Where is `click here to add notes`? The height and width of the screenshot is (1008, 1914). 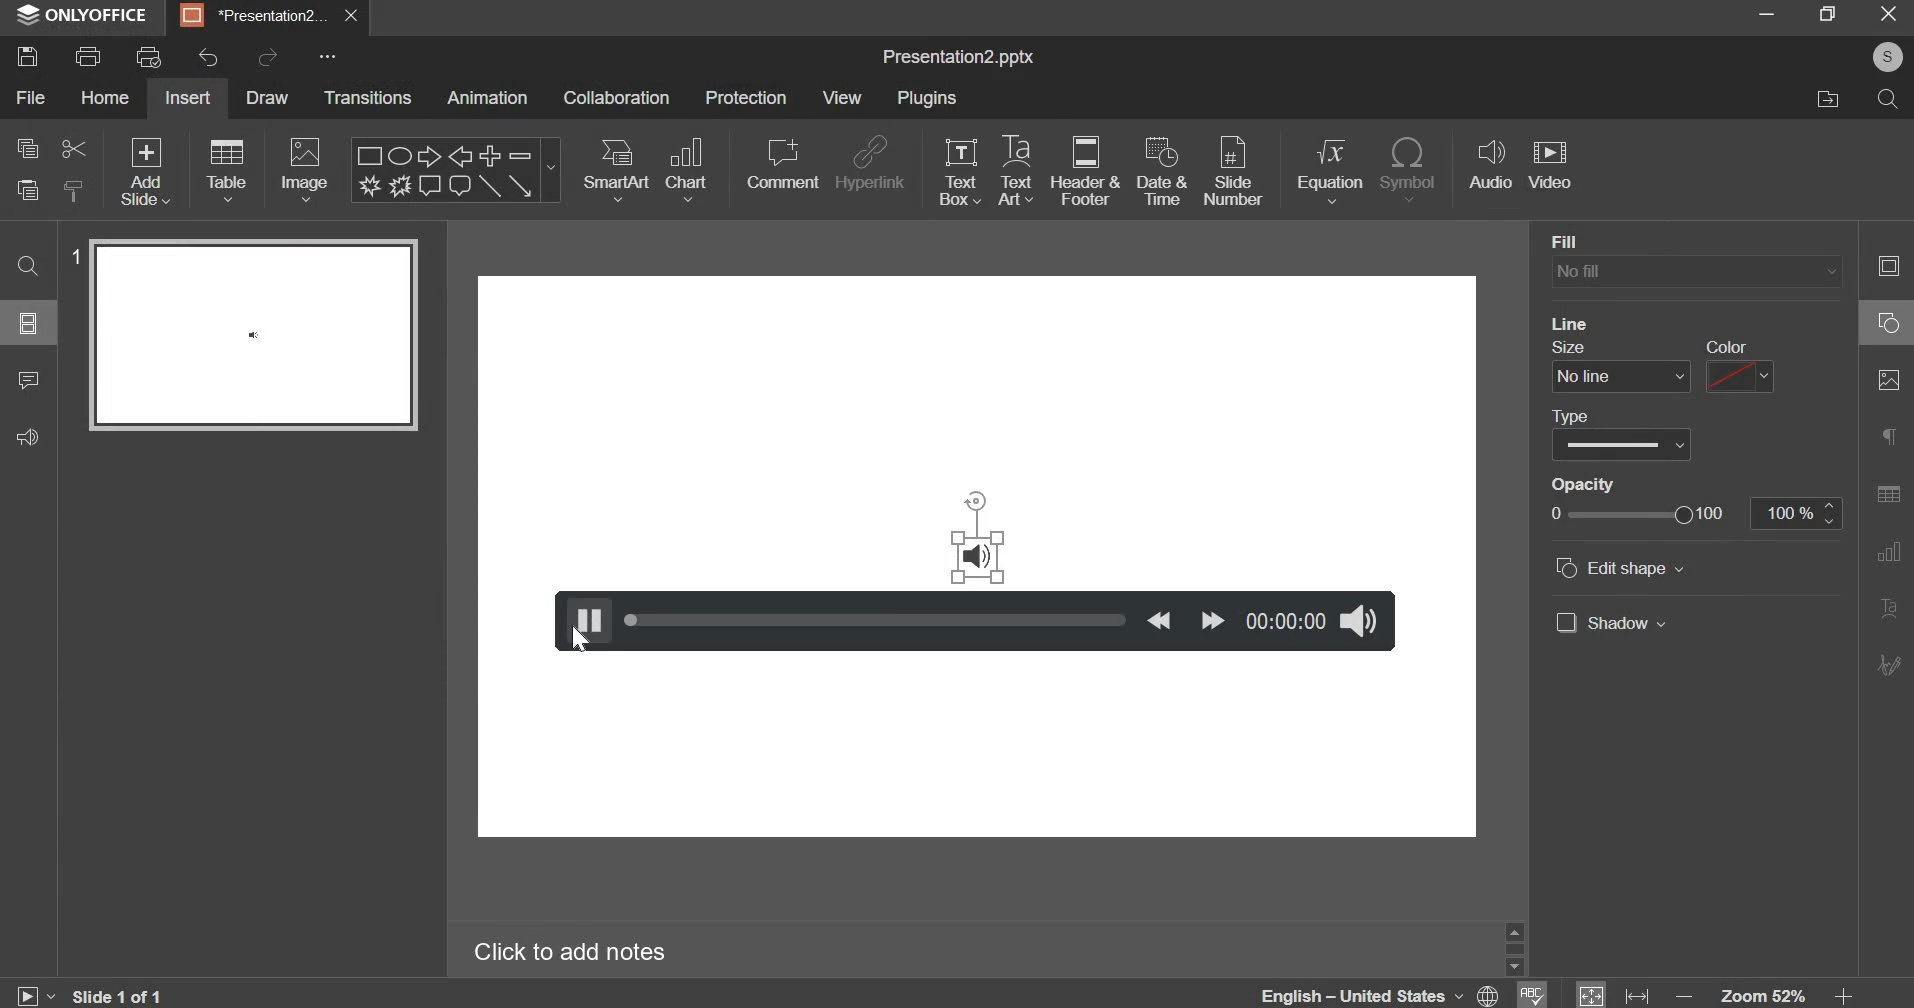 click here to add notes is located at coordinates (571, 949).